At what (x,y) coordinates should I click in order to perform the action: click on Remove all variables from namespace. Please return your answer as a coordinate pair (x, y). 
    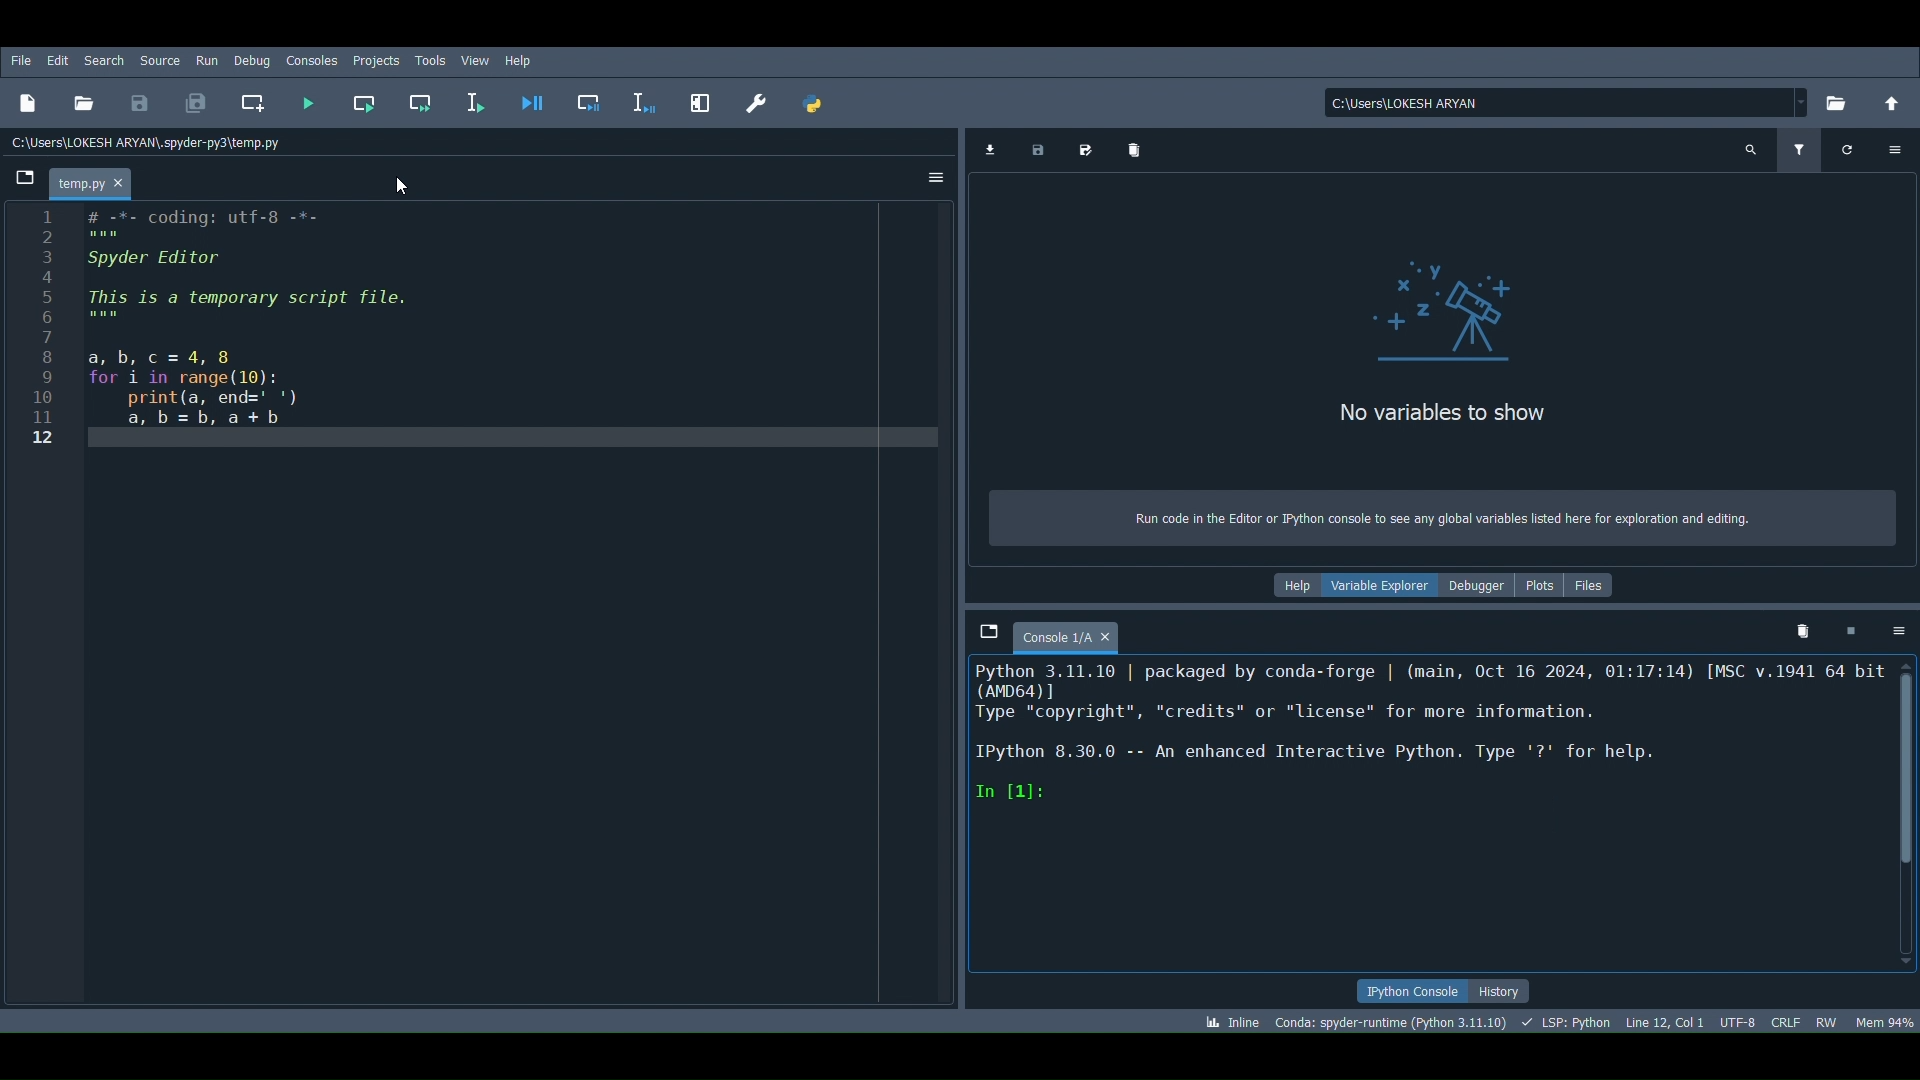
    Looking at the image, I should click on (1806, 626).